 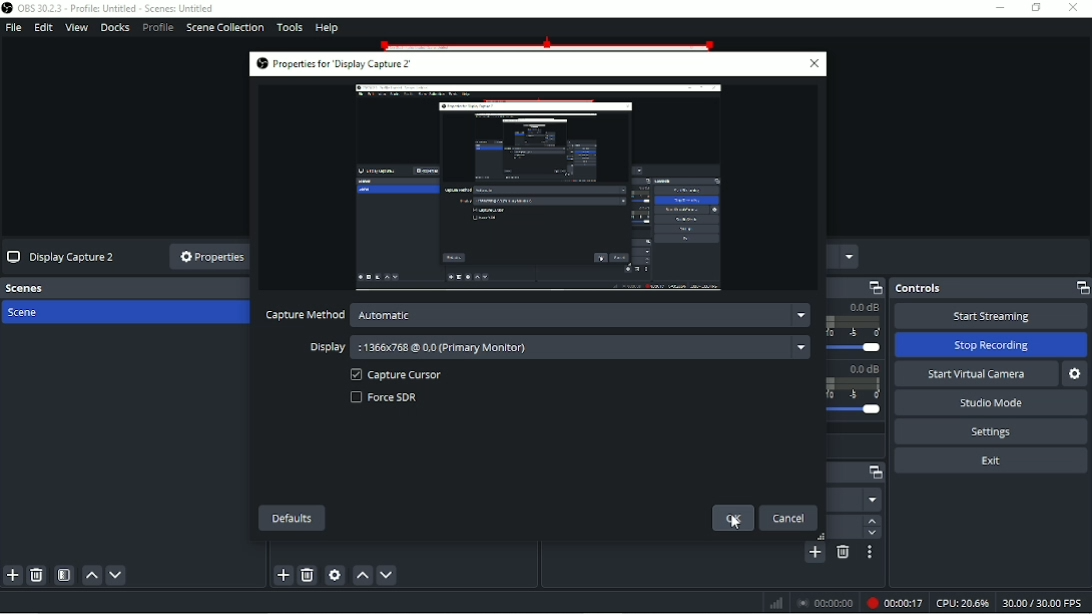 What do you see at coordinates (283, 576) in the screenshot?
I see `Add source` at bounding box center [283, 576].